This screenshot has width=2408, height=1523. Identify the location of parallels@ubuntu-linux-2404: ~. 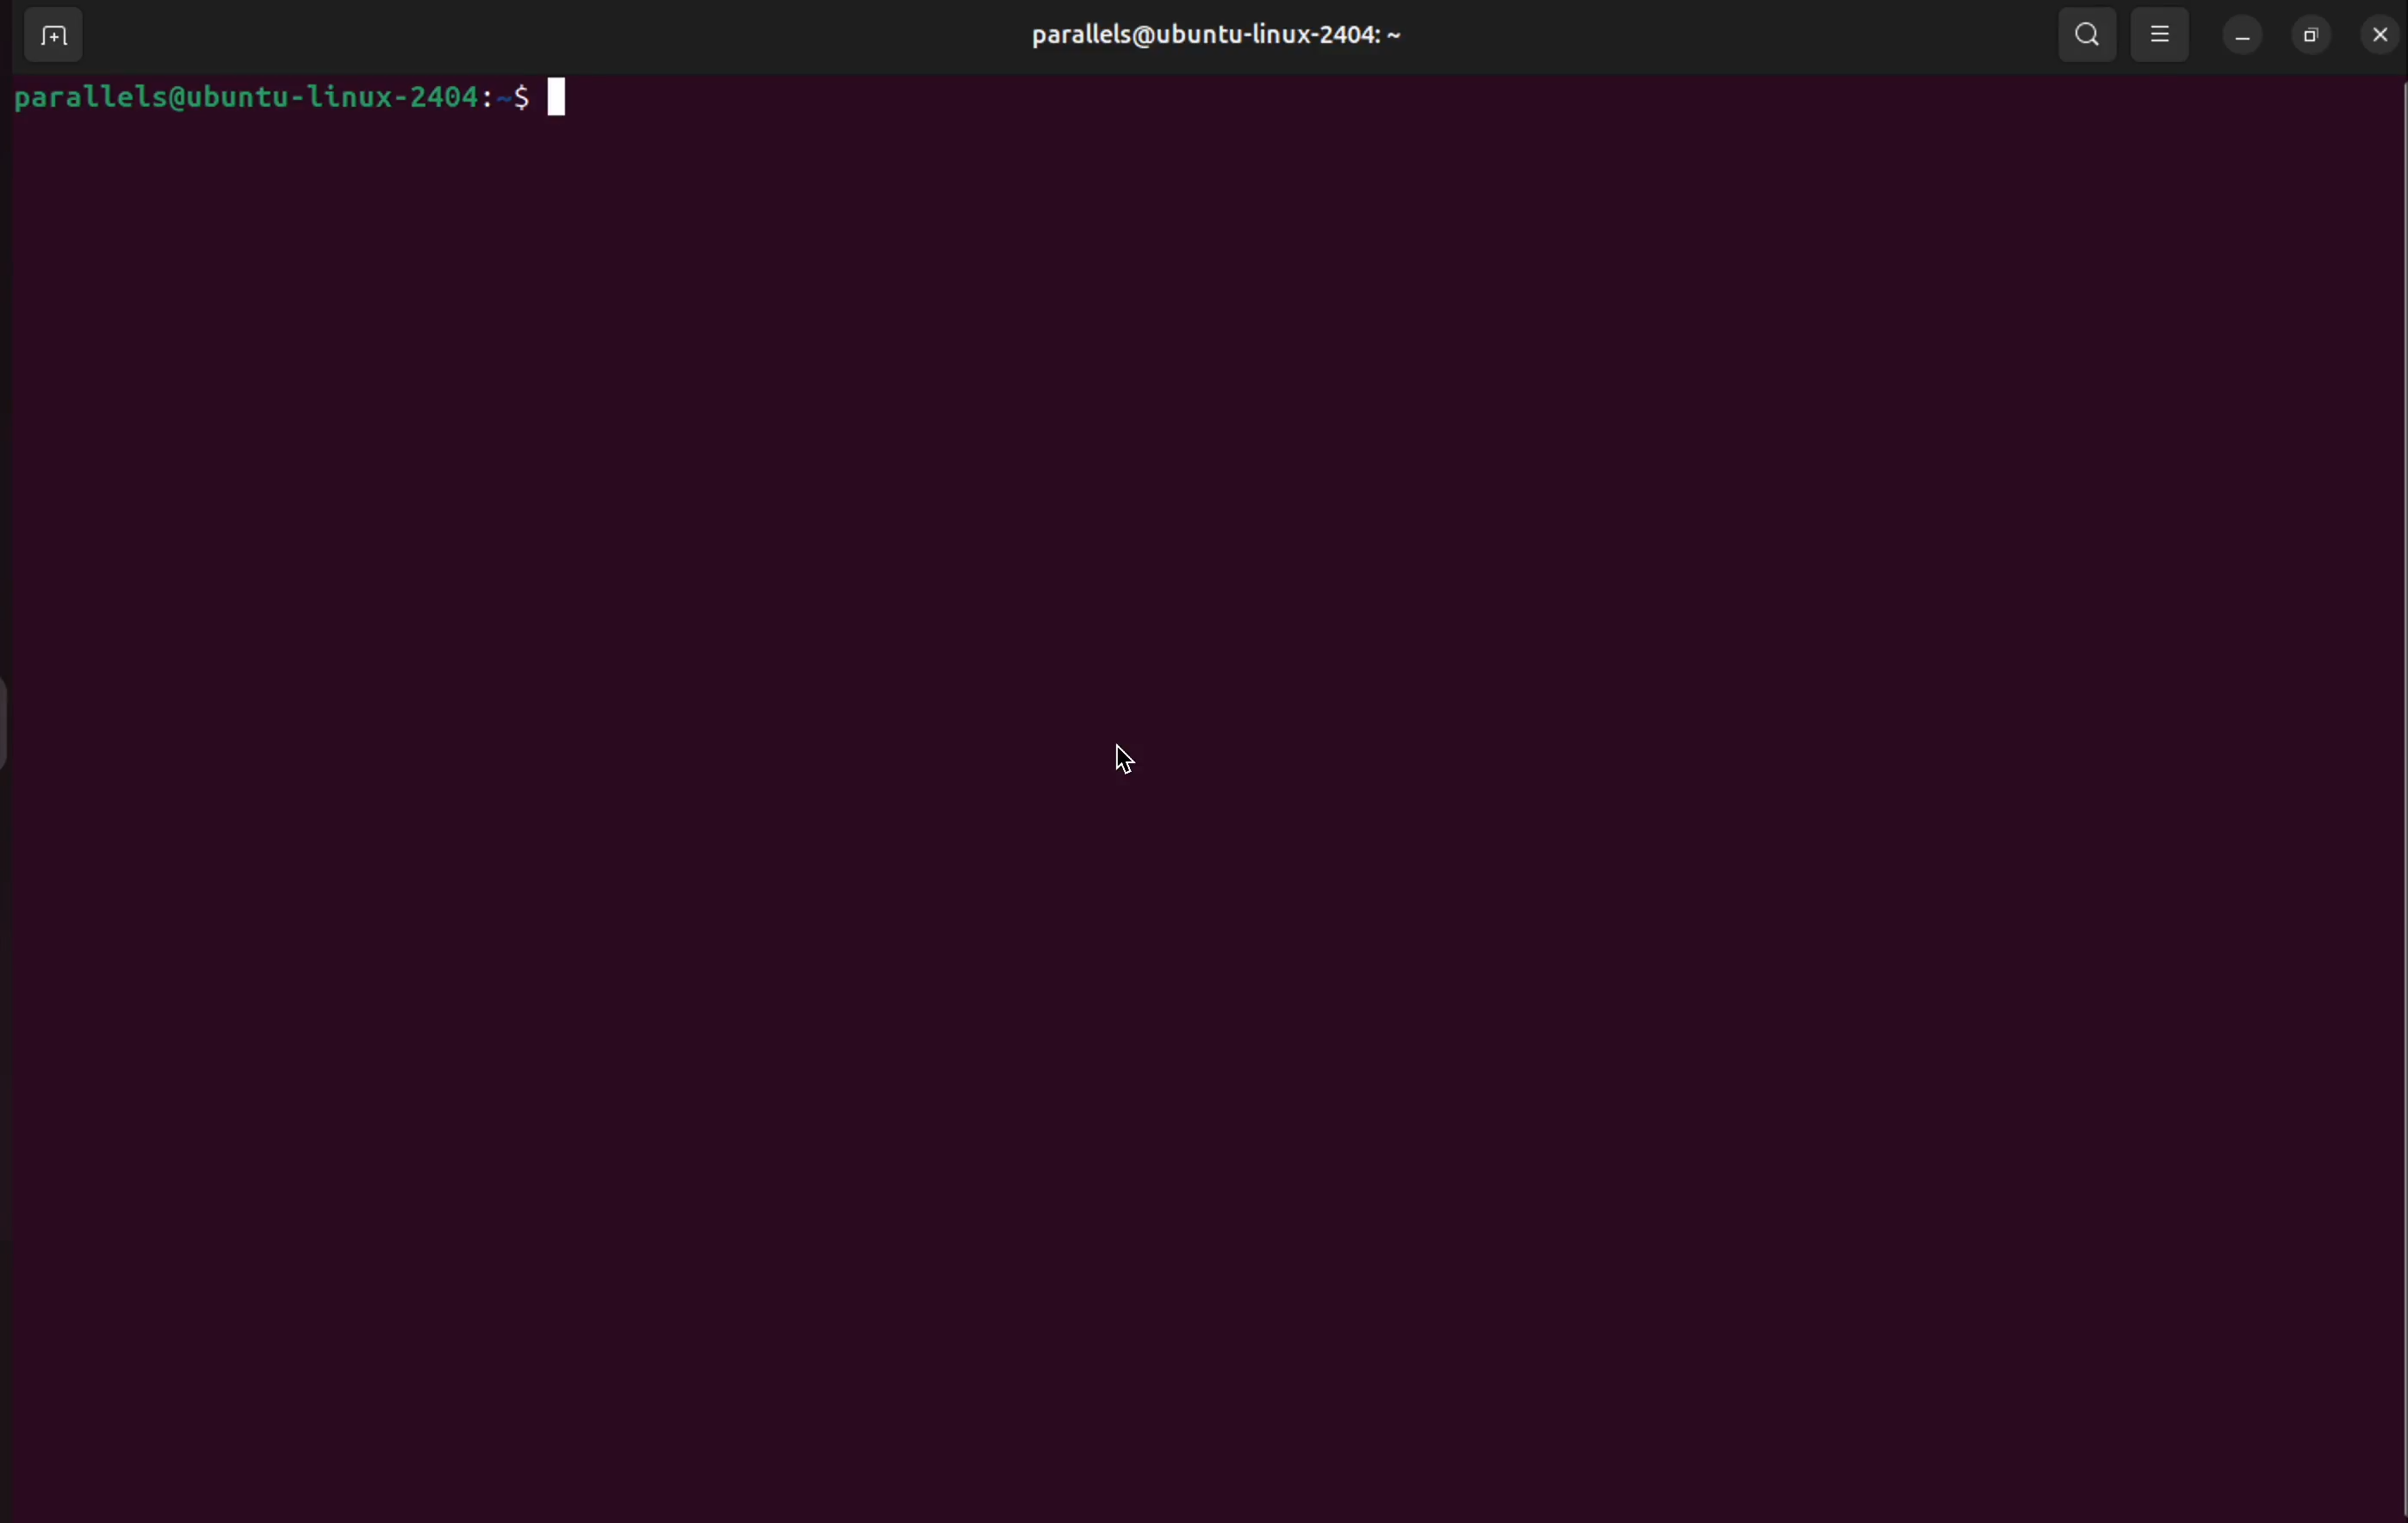
(1209, 36).